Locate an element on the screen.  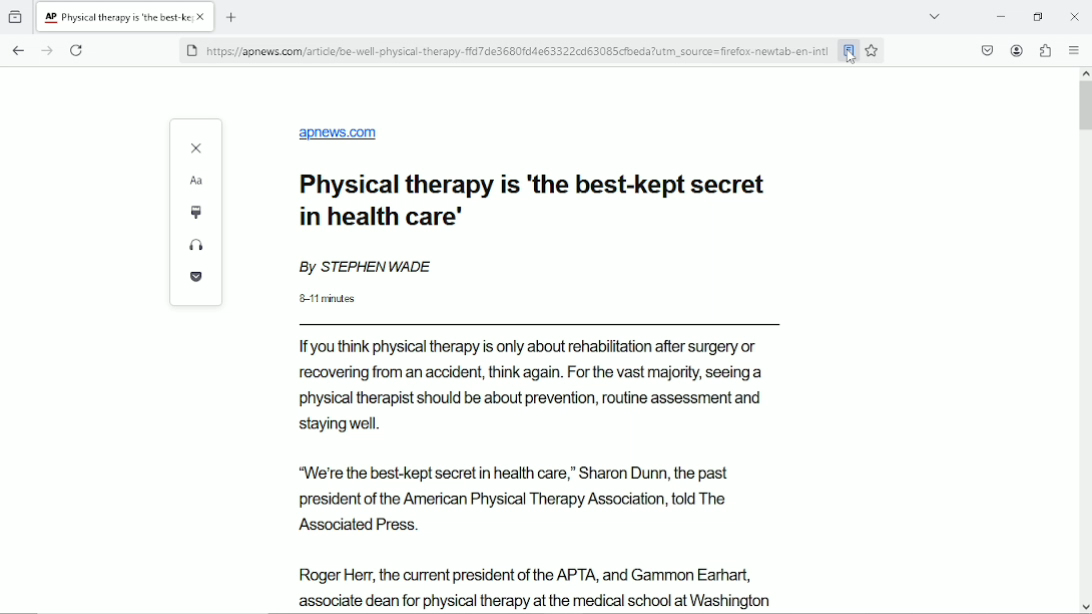
Physical therapy is 'the best-kept secretin health care’ By STEPHEN WADE—If you think physical therapy is only about rehabilitation after surgery or recovering from an accident, think again. For the vast majority, seeing a physical therapist should be about prevention, routine assessment and staying well.“We're the best-kept secret in health care,” Sharon Dunn, the past president of the American Physical Therapy Association, told The Associated Press. Roger Her, the current president of the APTA, and Gammon Earhart, associate dean for physical therapy at the medical school at Washington is located at coordinates (540, 392).